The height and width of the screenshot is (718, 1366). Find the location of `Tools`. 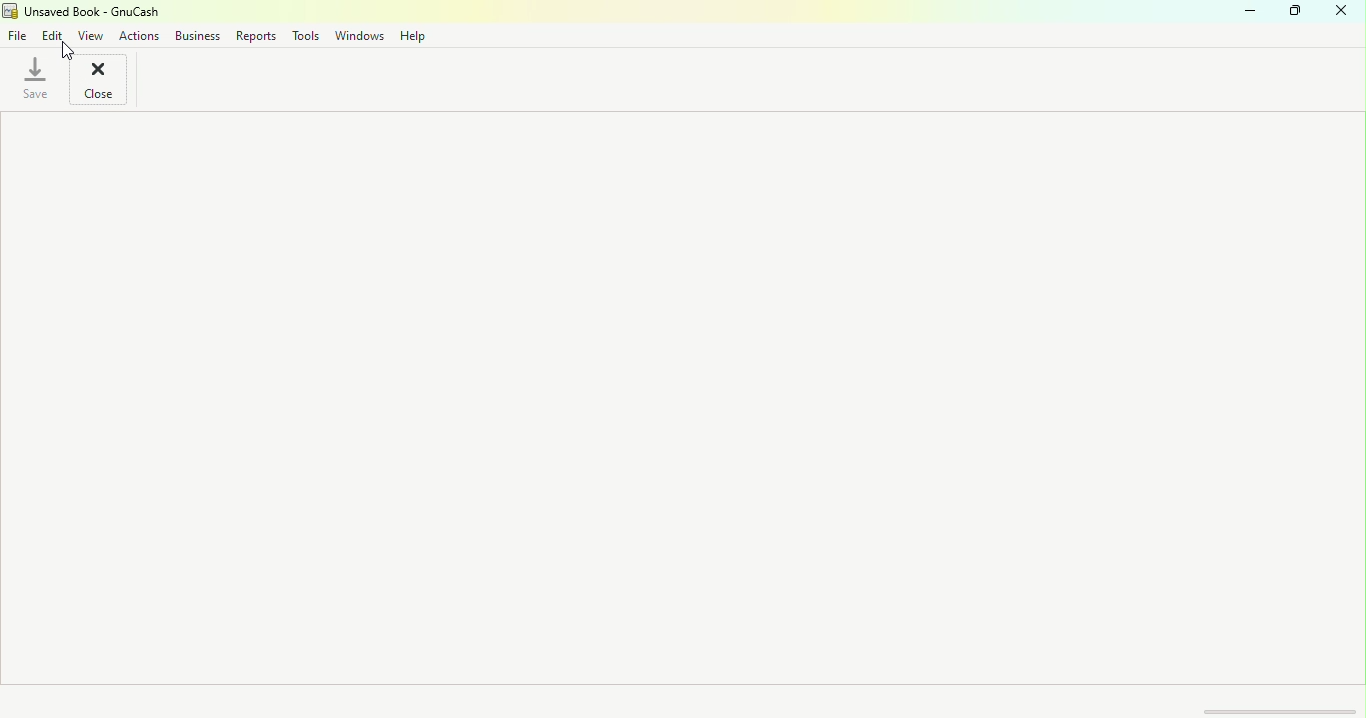

Tools is located at coordinates (305, 34).